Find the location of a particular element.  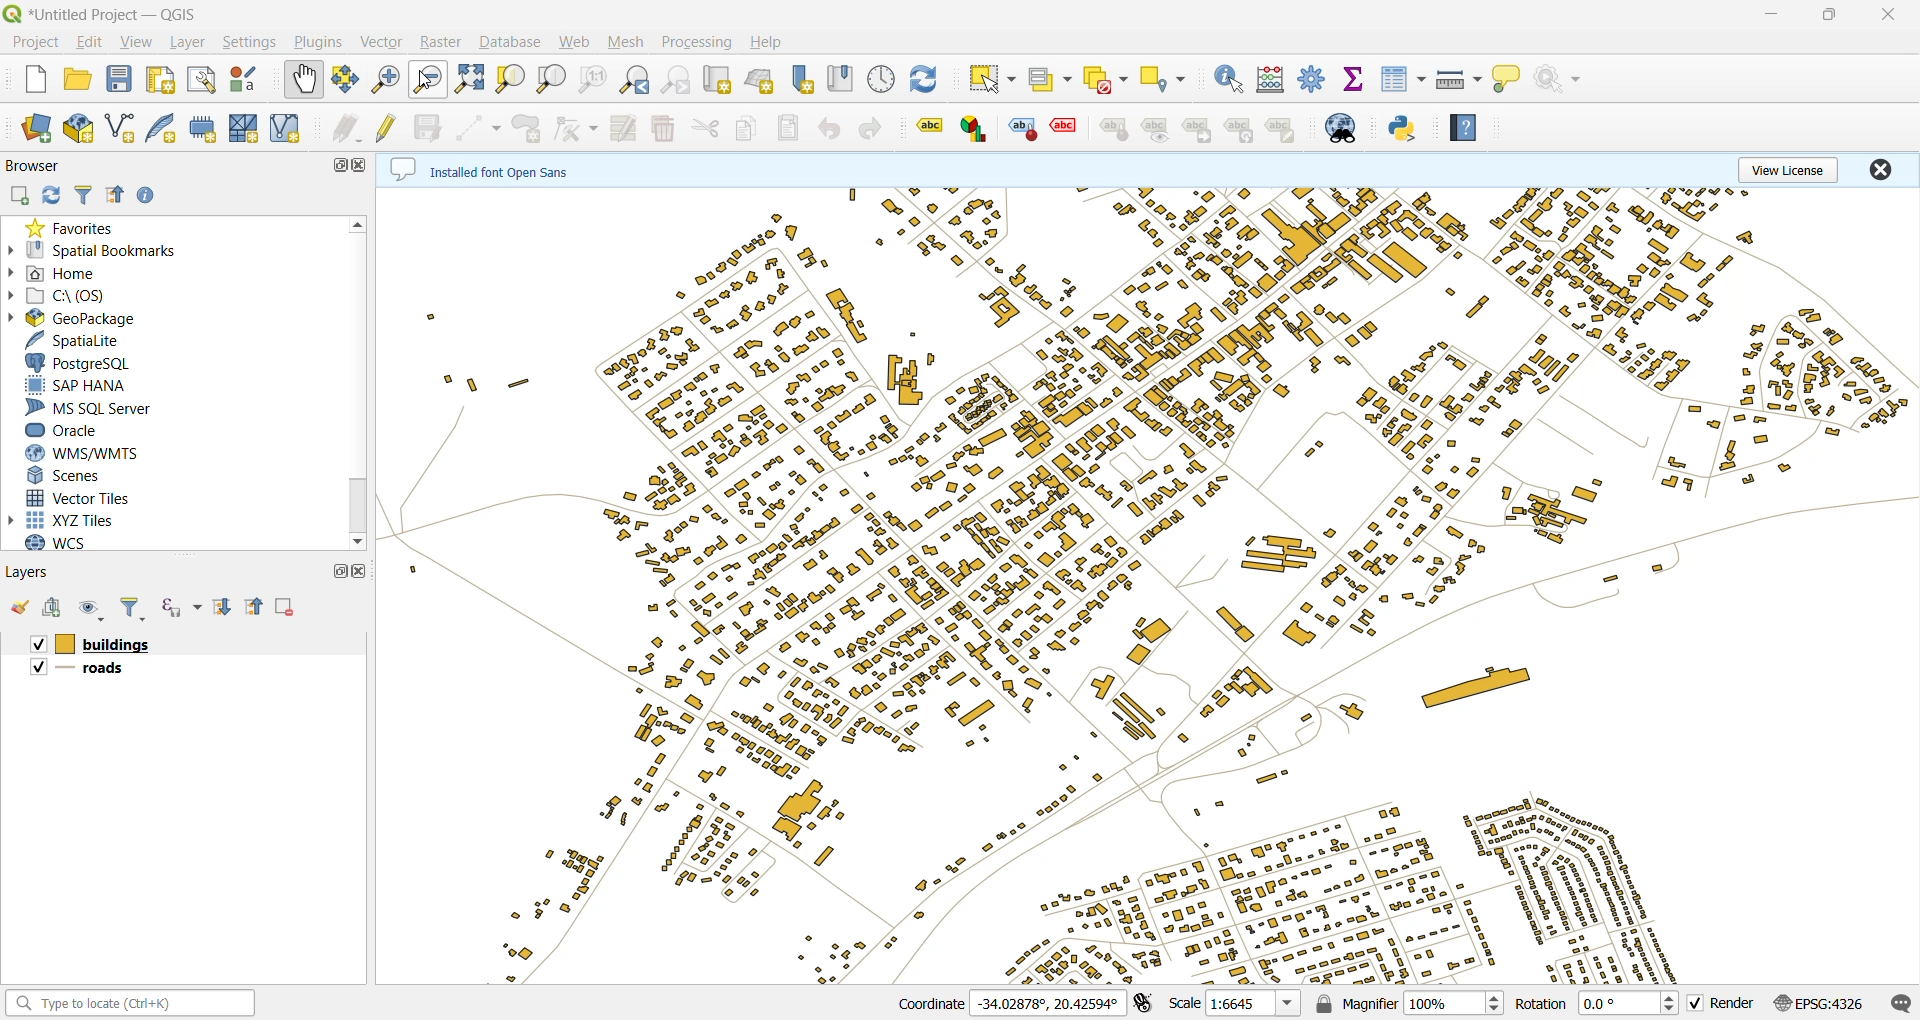

modify is located at coordinates (622, 129).